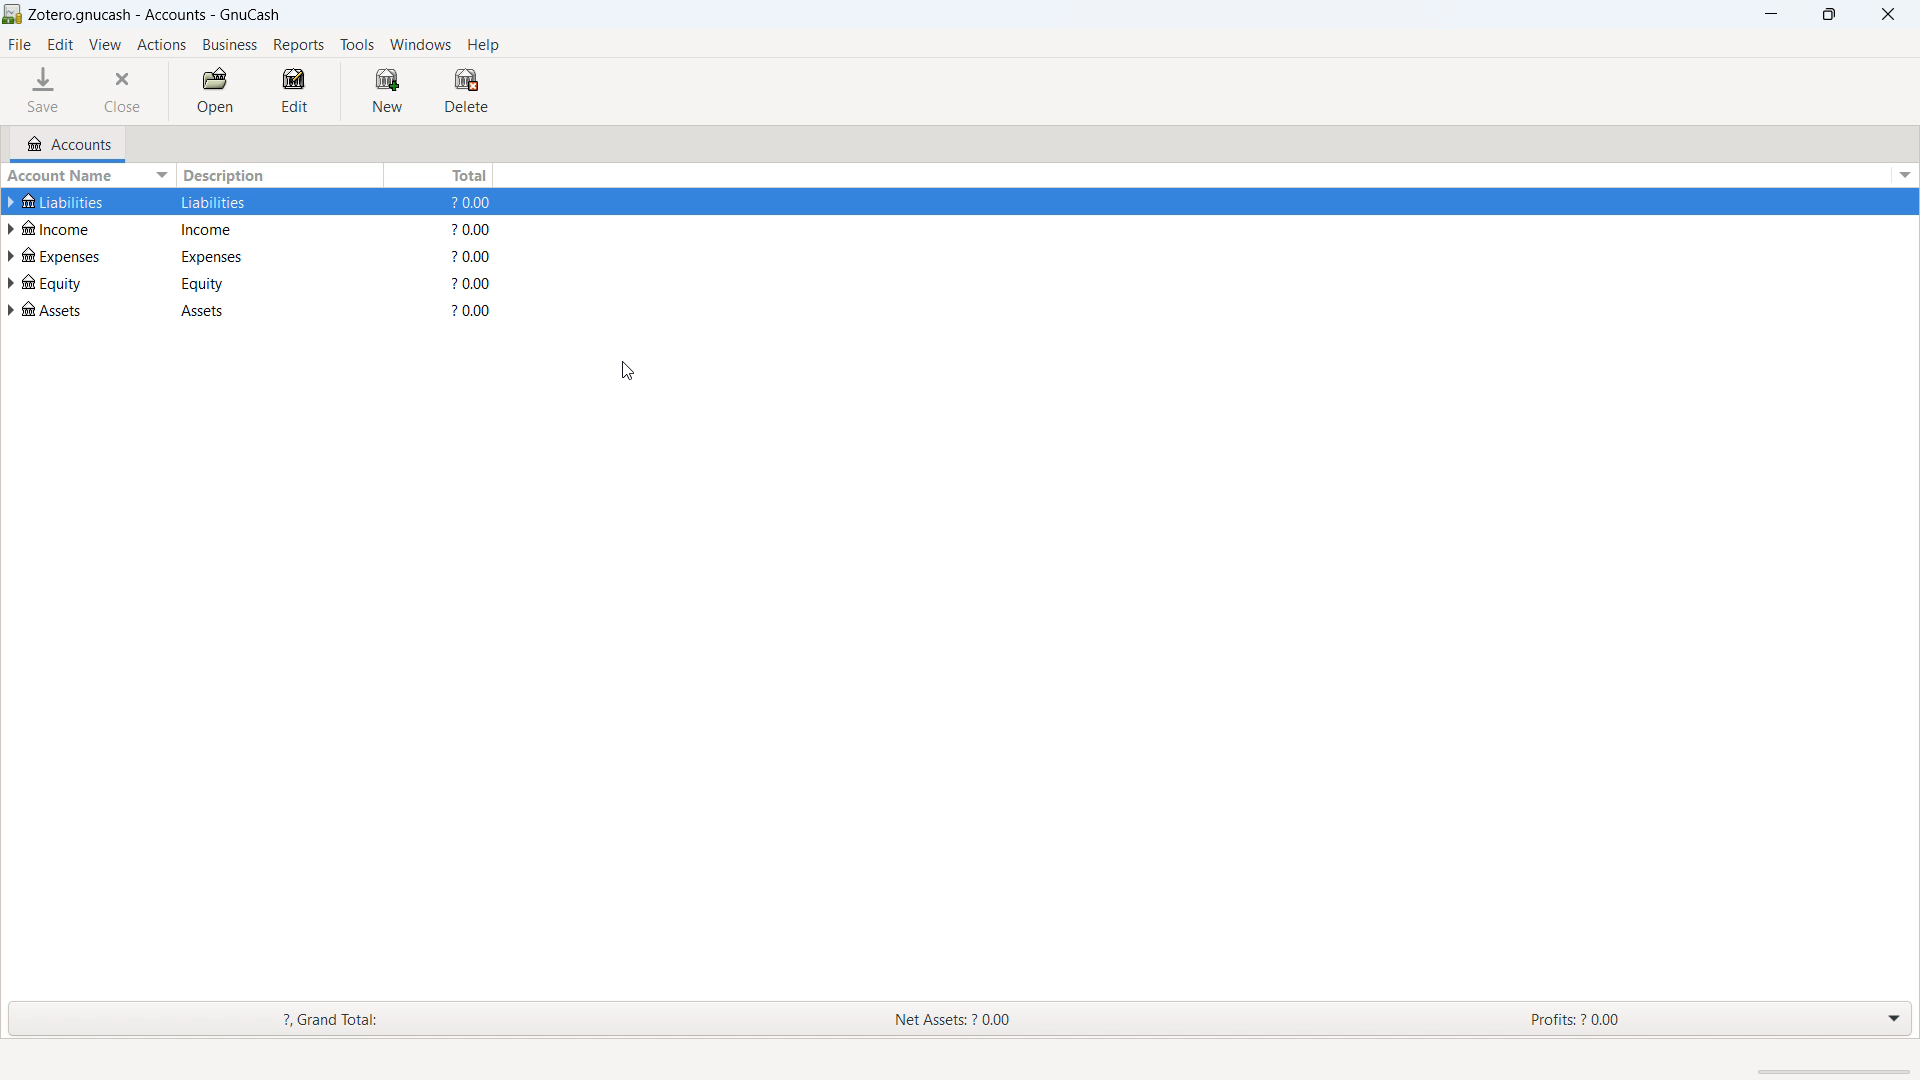 The height and width of the screenshot is (1080, 1920). I want to click on maximize, so click(1829, 13).